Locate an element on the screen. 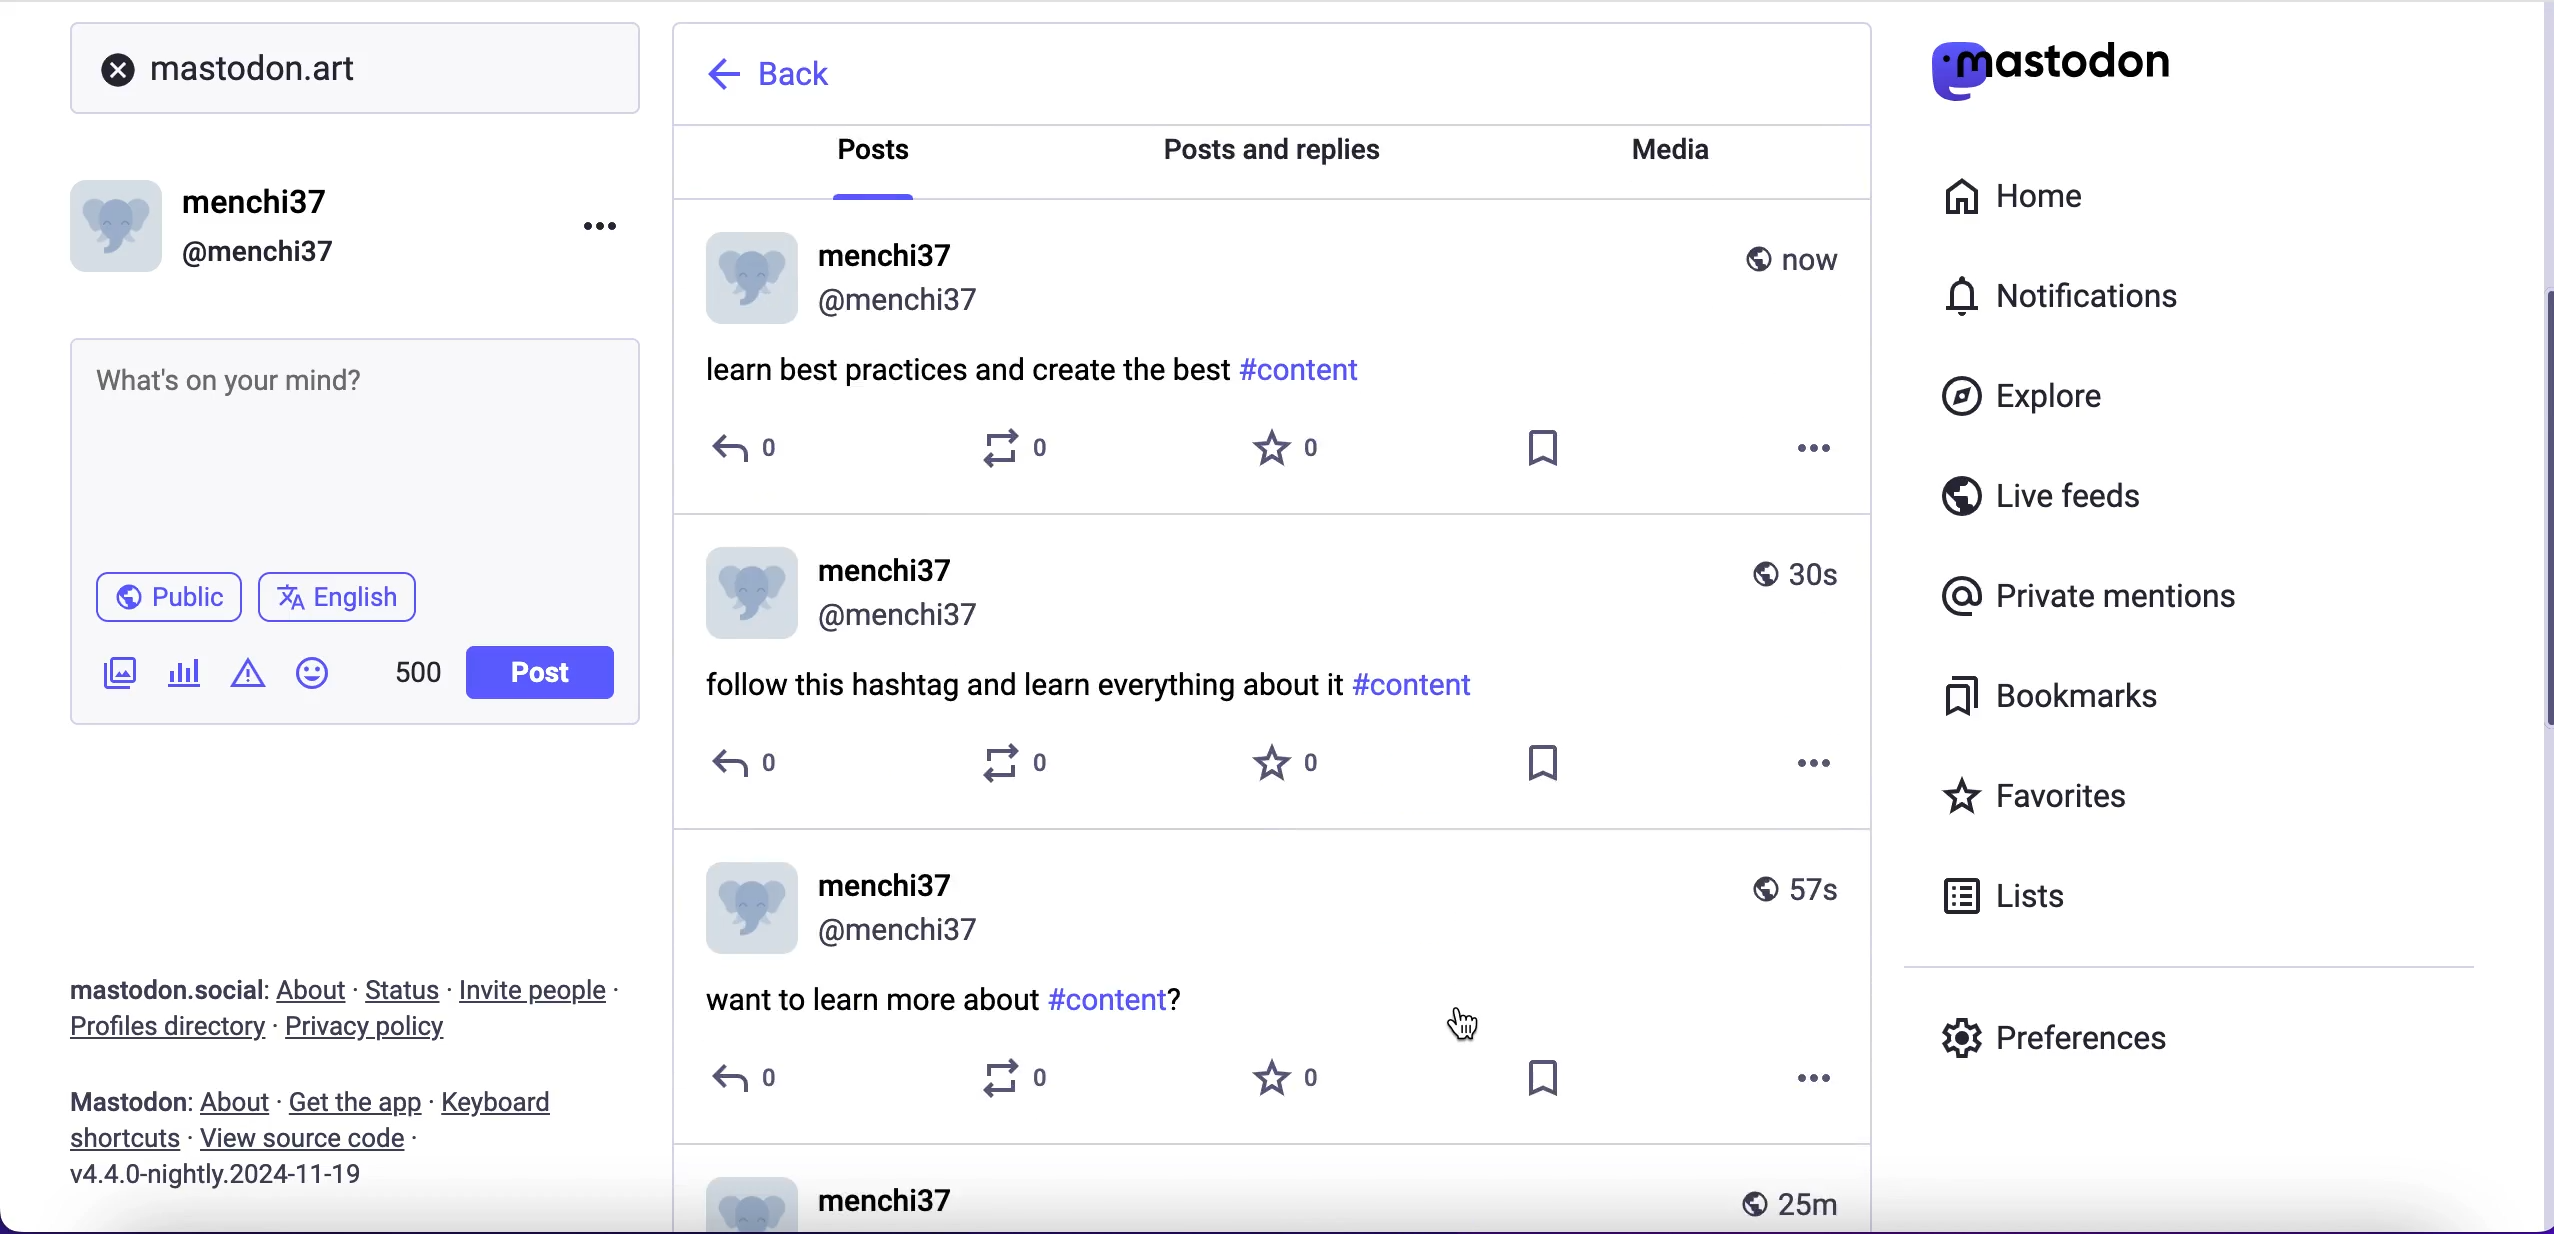 Image resolution: width=2554 pixels, height=1234 pixels. 2024-11-19 is located at coordinates (271, 1179).